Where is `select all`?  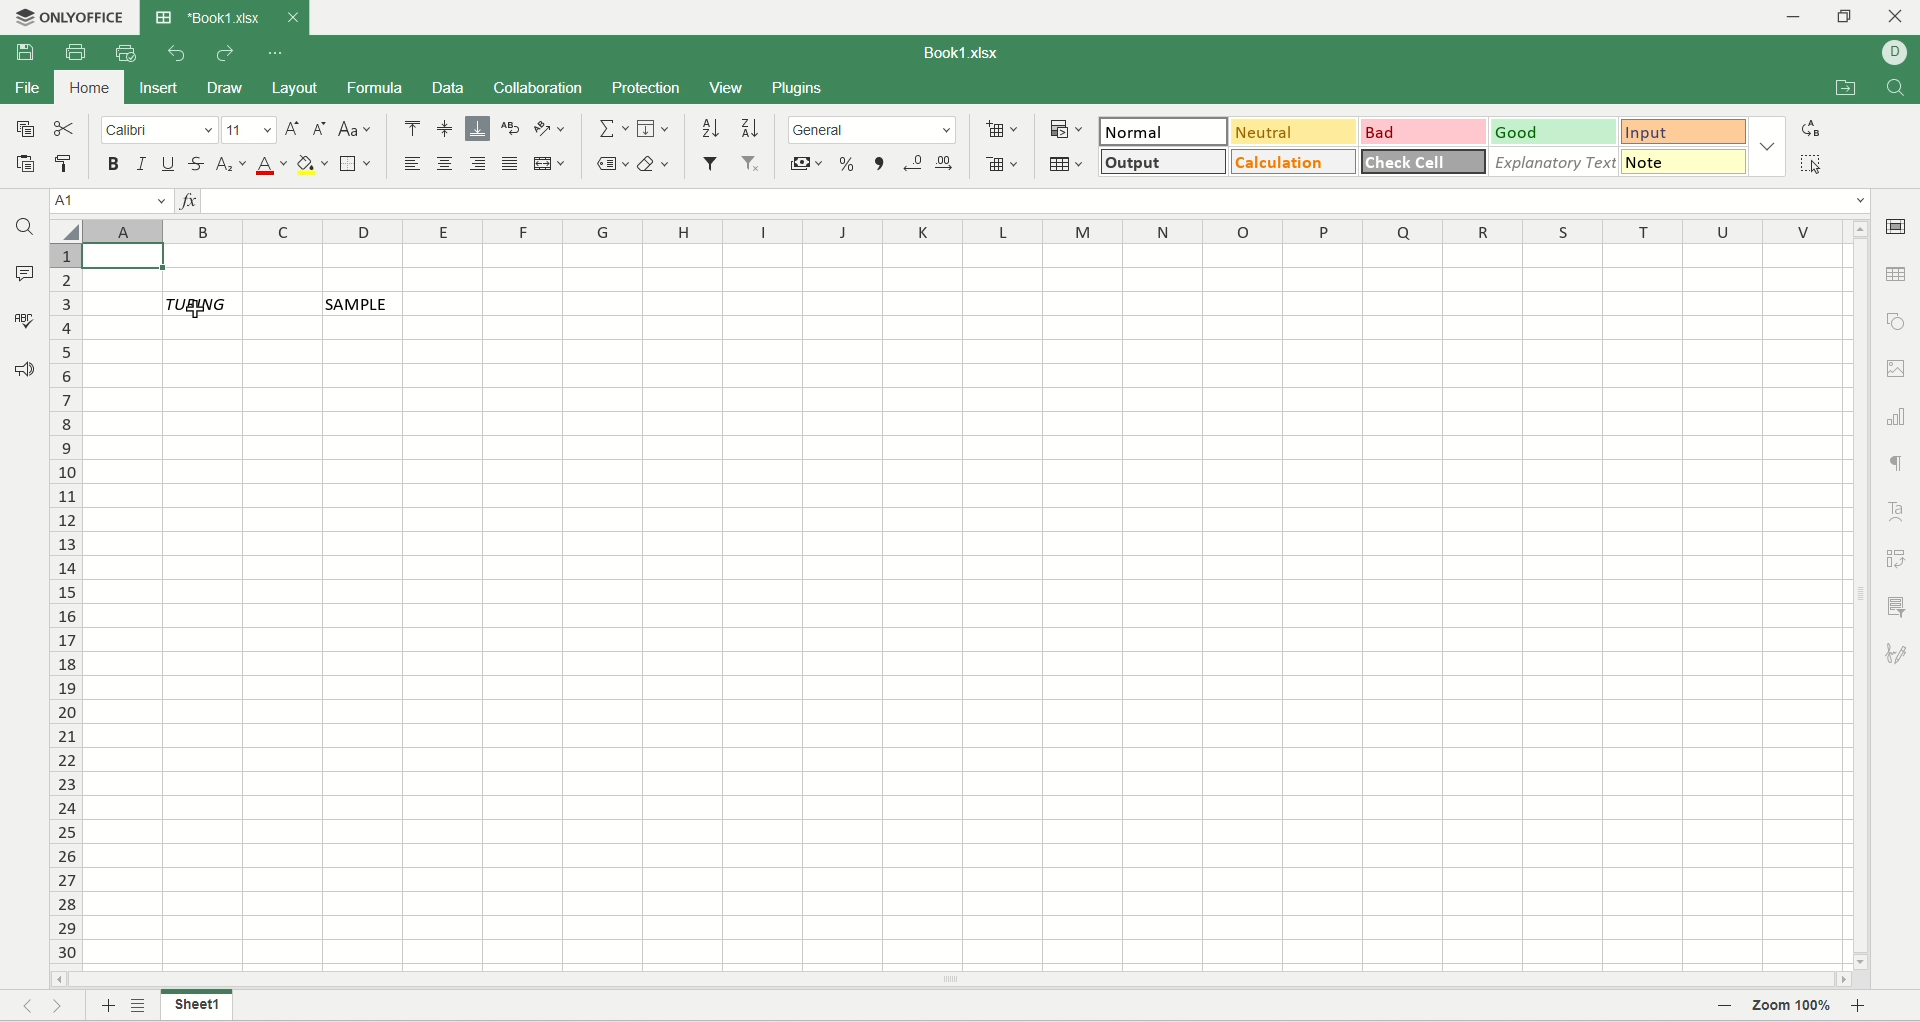 select all is located at coordinates (65, 231).